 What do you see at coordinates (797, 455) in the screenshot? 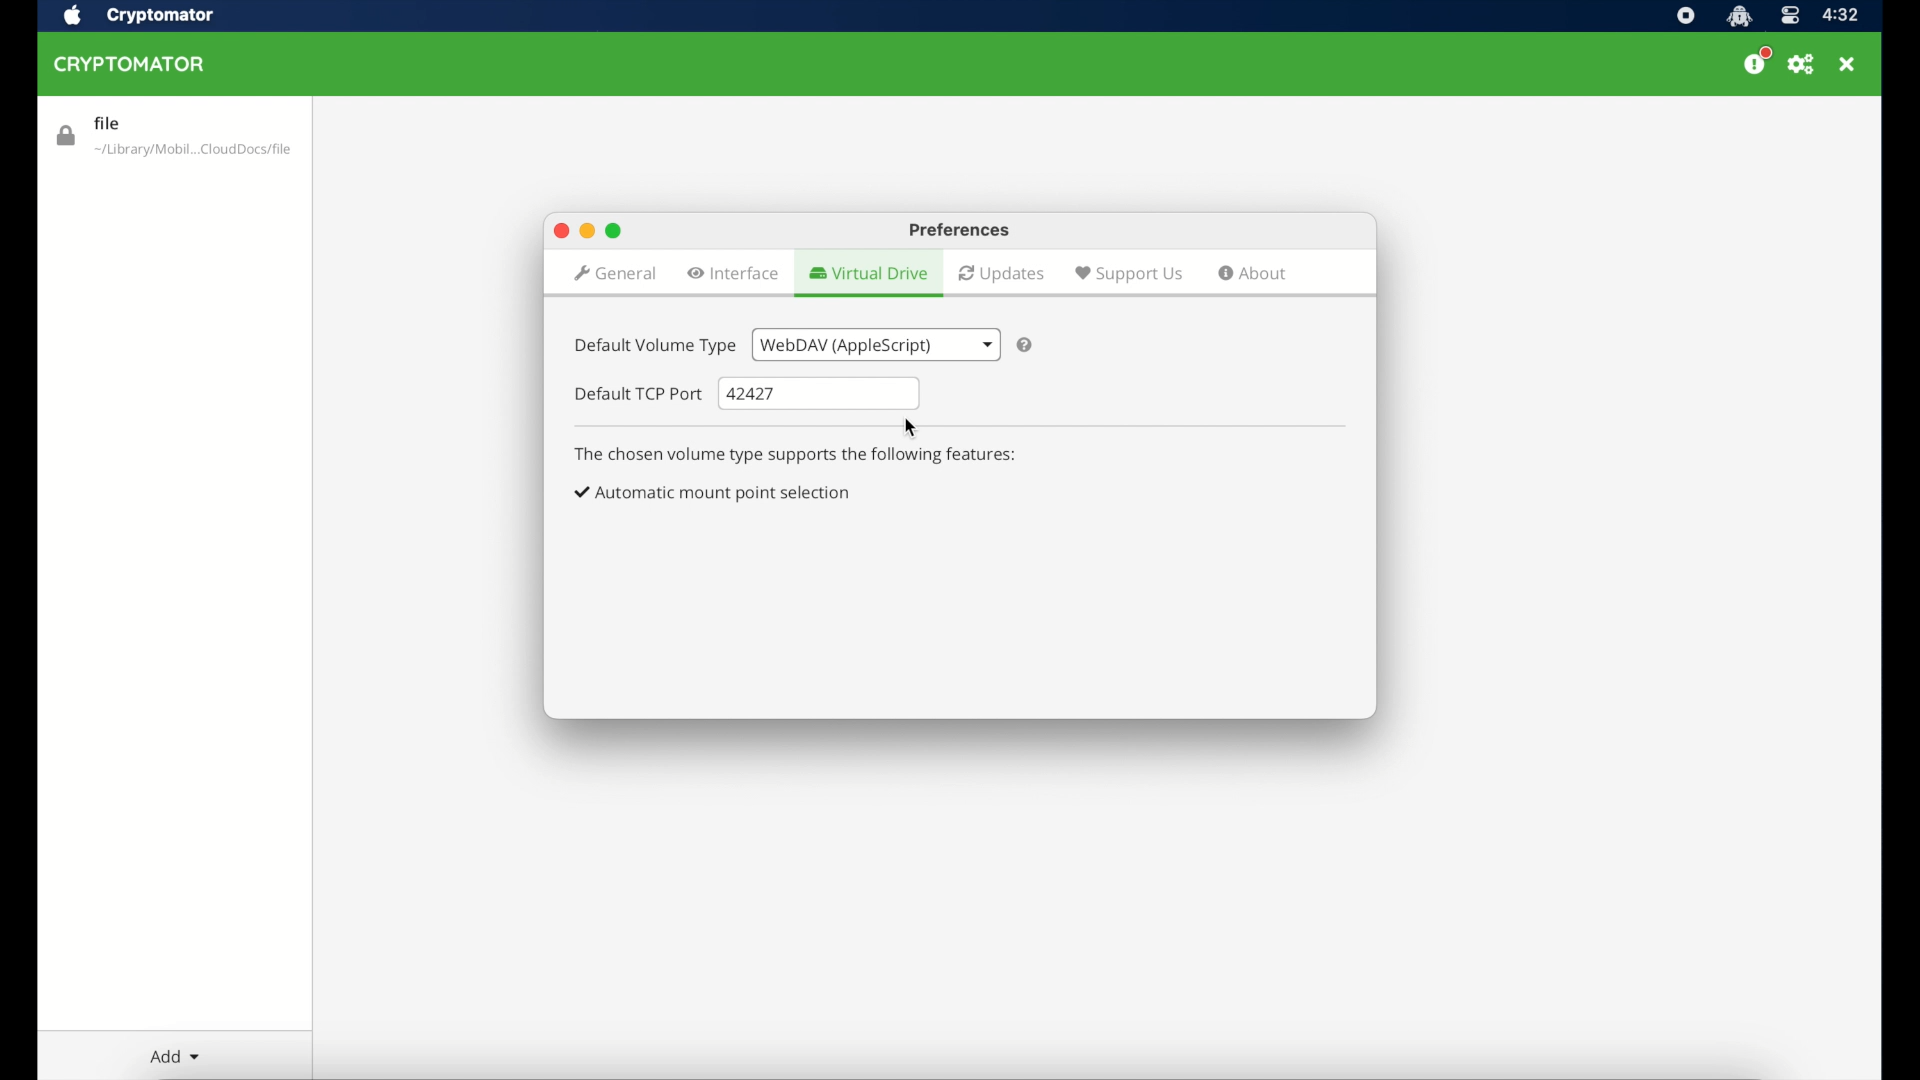
I see `info` at bounding box center [797, 455].